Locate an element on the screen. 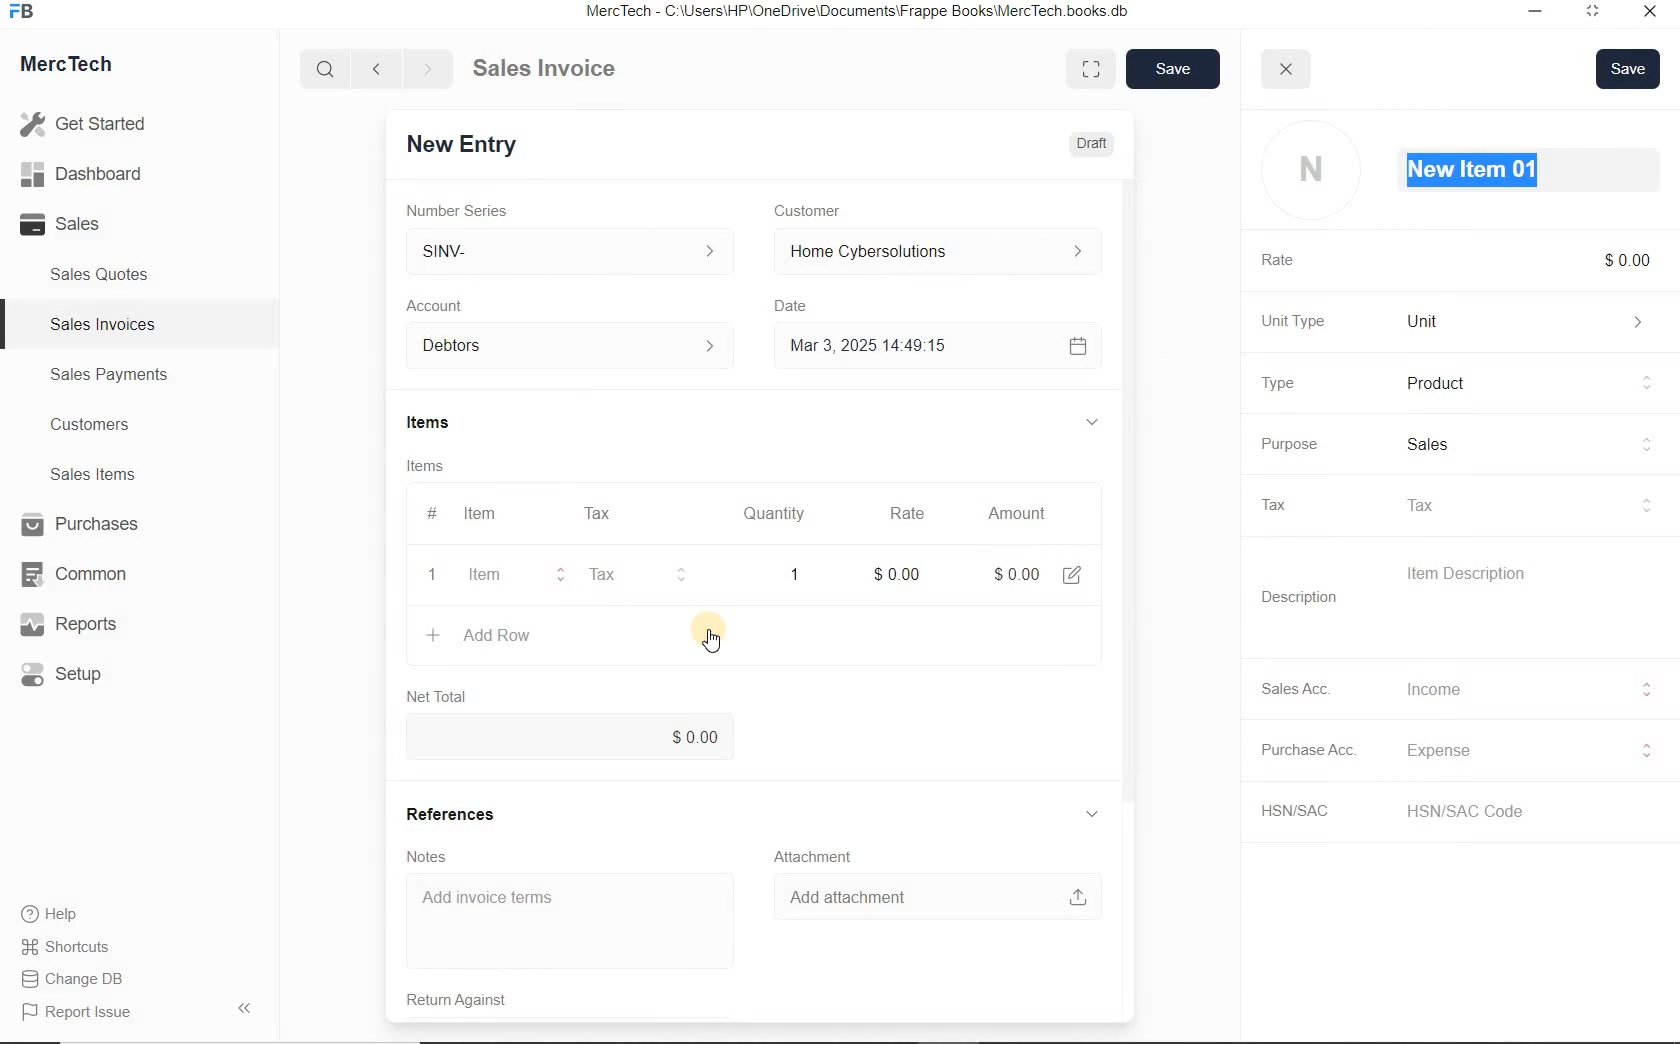 The image size is (1680, 1044). HSN/SAC Code is located at coordinates (1484, 810).